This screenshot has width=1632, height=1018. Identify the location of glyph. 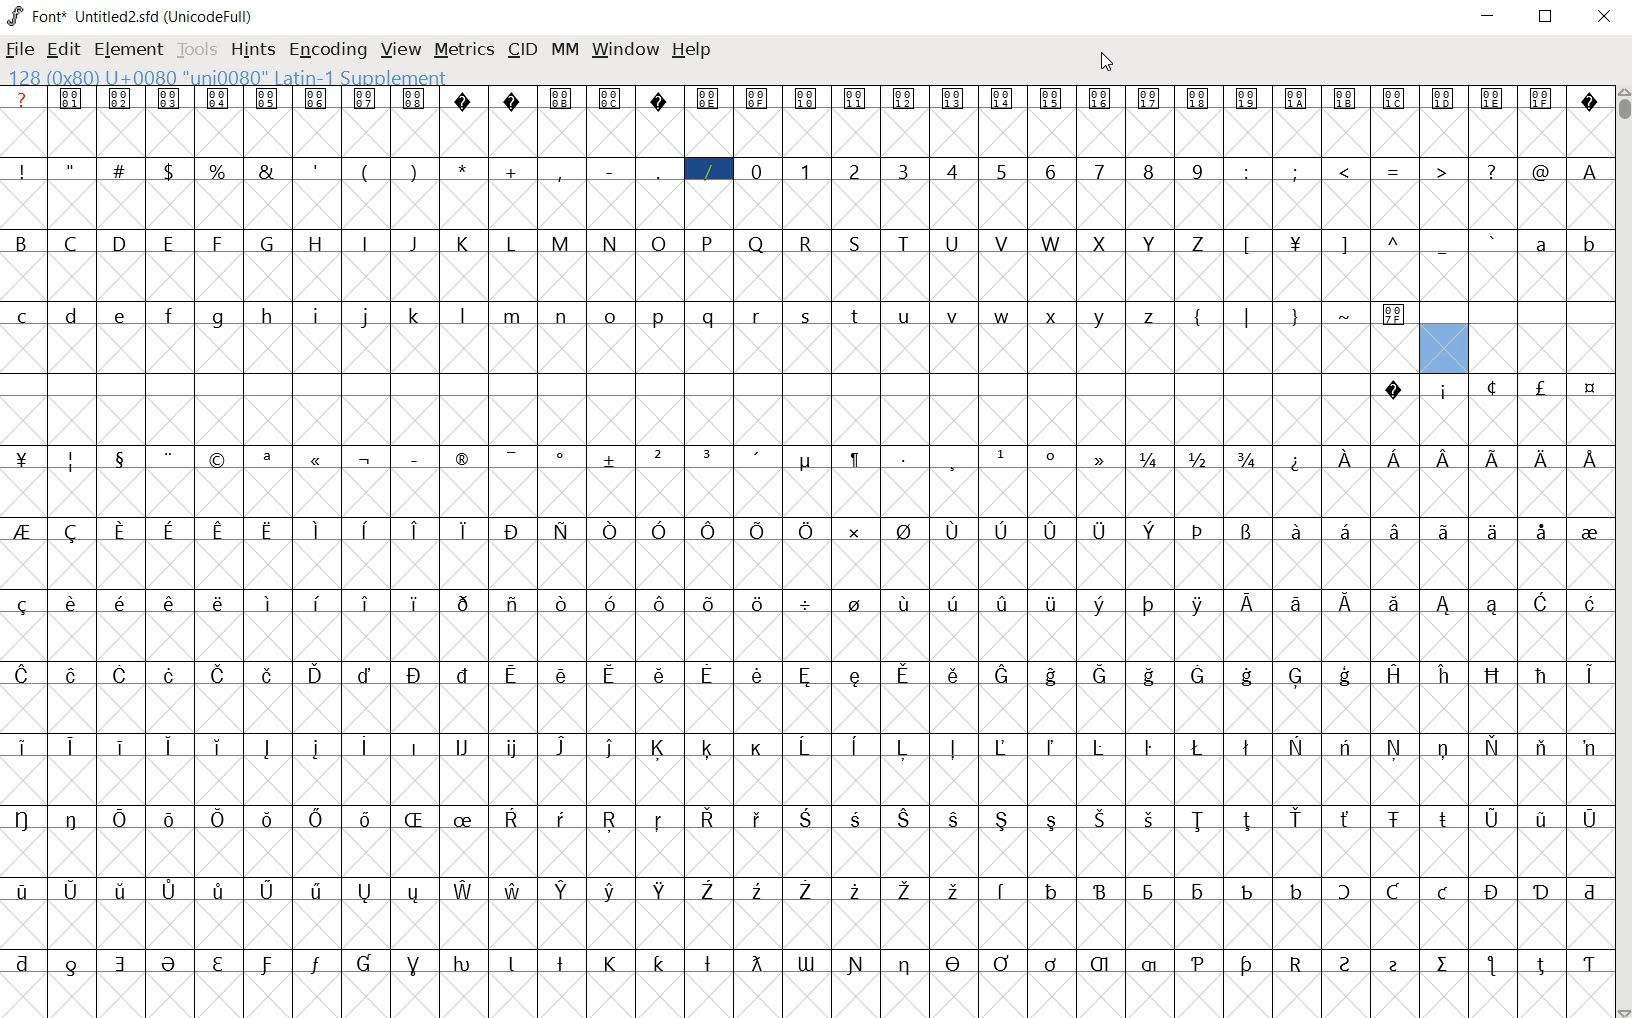
(756, 819).